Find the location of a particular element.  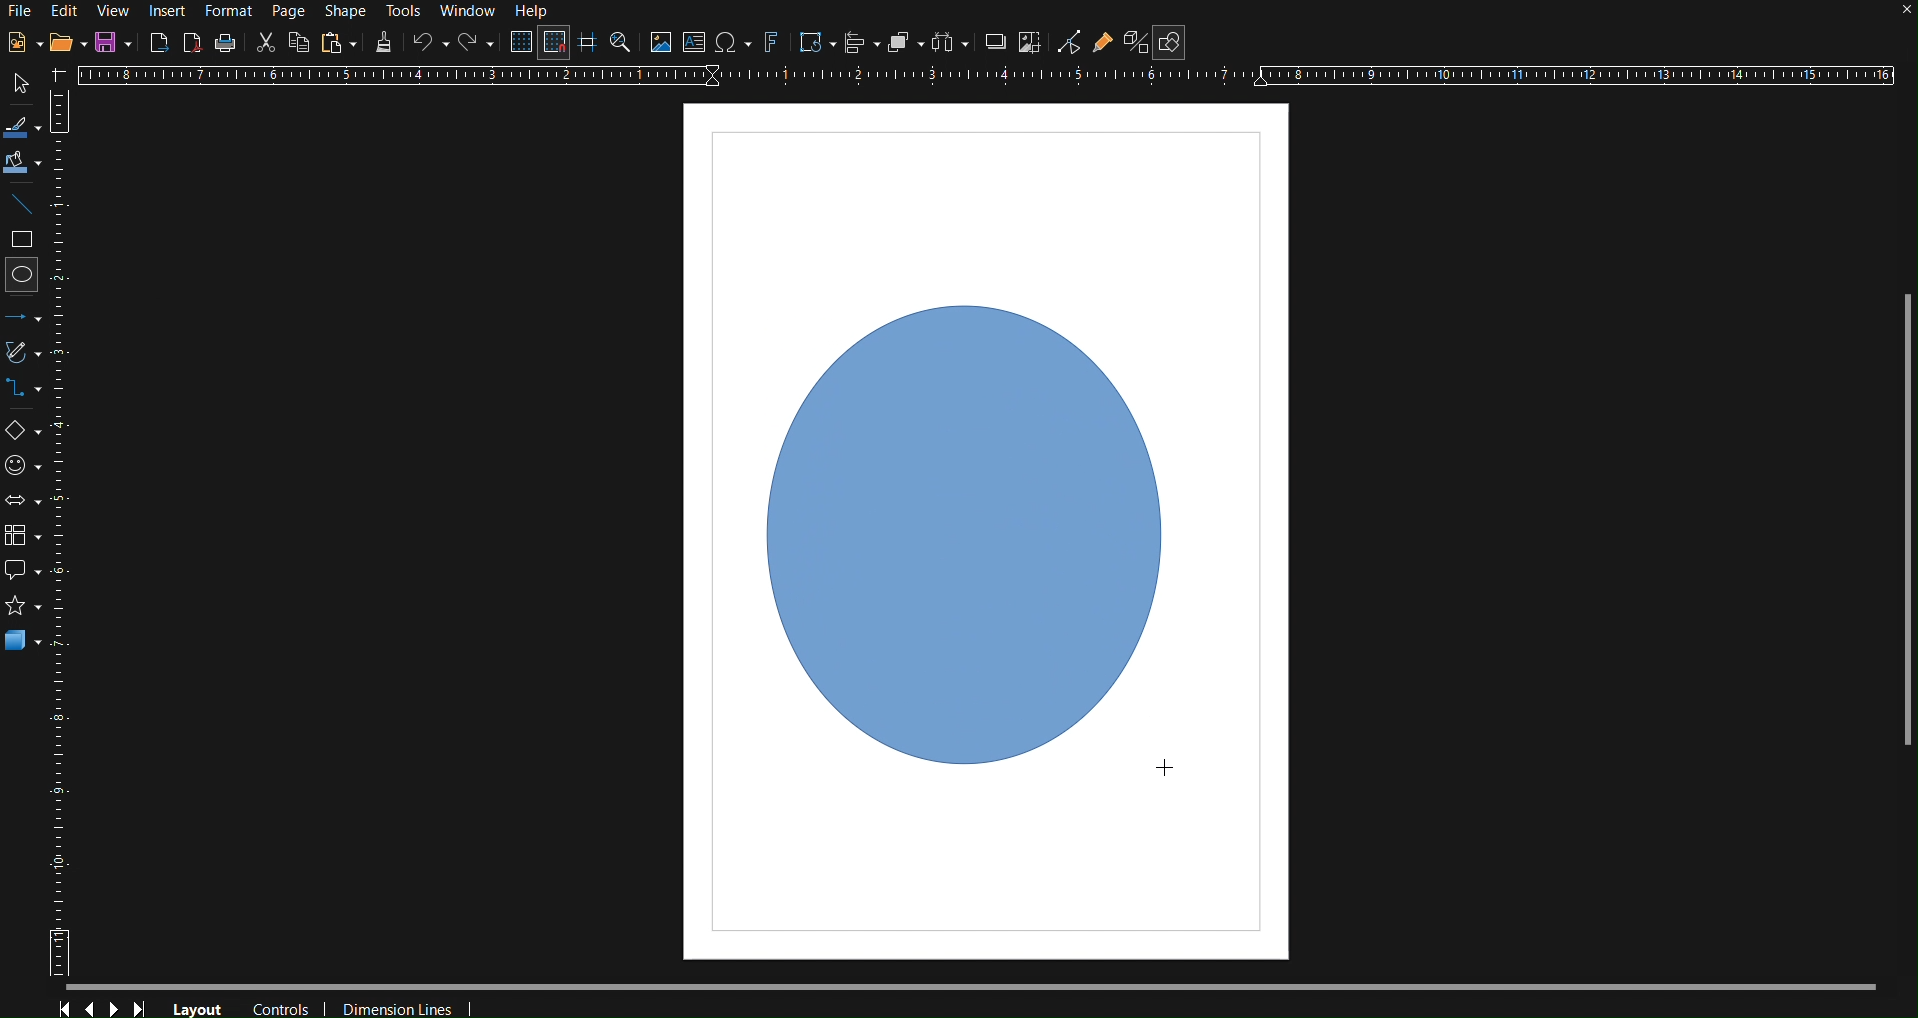

Zoom and Pan is located at coordinates (620, 44).